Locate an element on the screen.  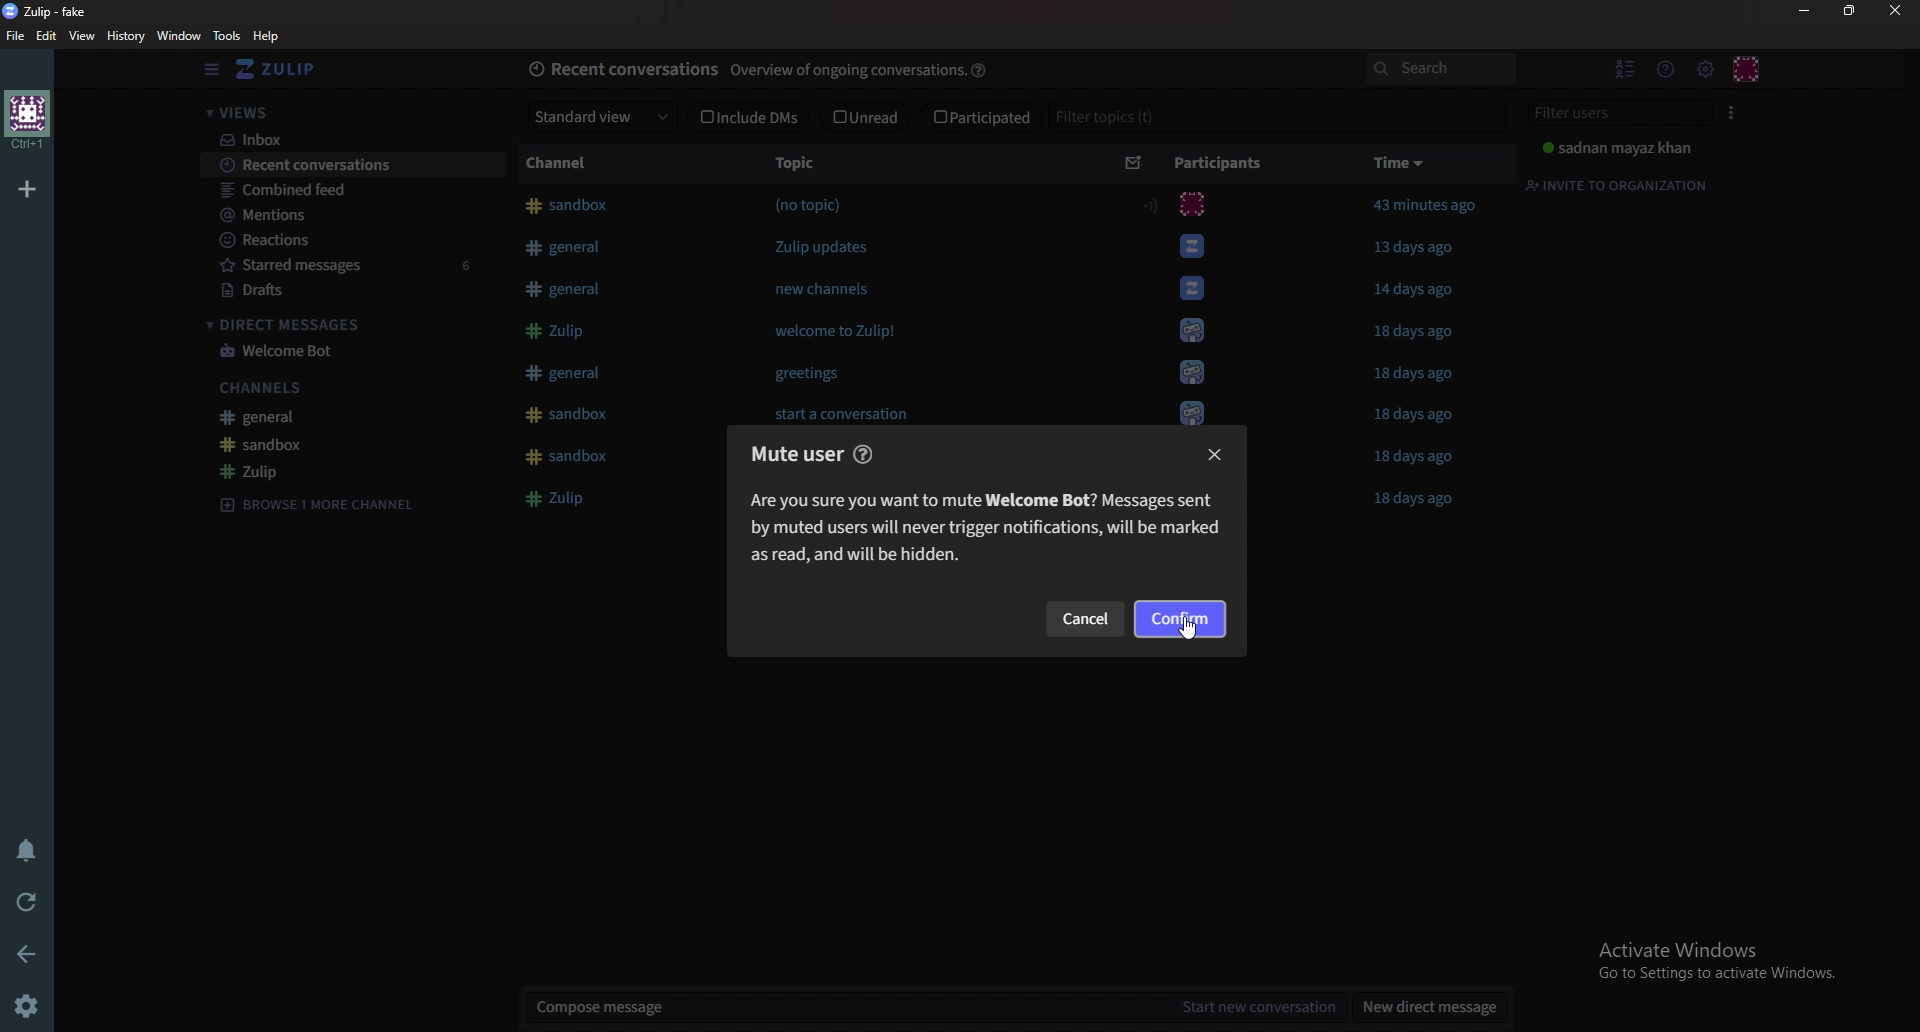
Recent conversations is located at coordinates (350, 168).